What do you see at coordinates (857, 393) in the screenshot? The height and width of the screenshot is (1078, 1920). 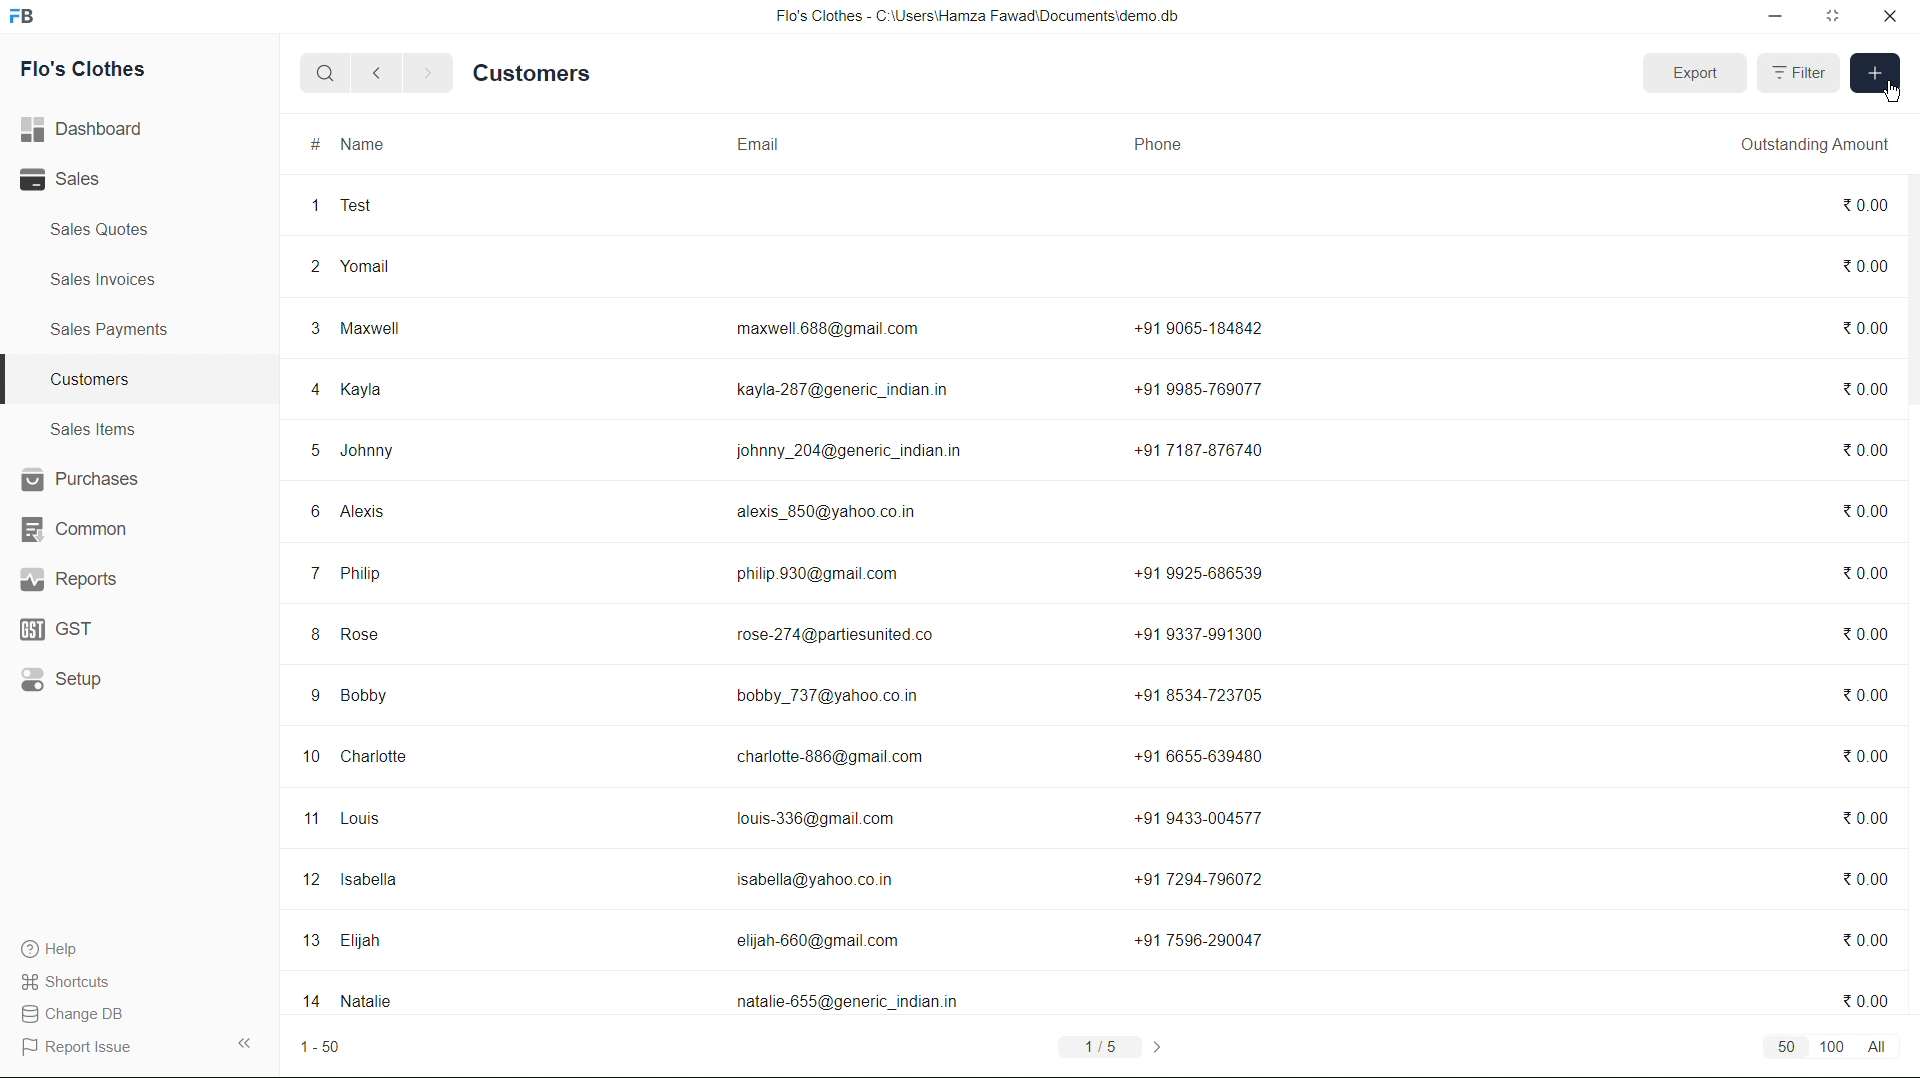 I see `kayla-287@generic_indian.in` at bounding box center [857, 393].